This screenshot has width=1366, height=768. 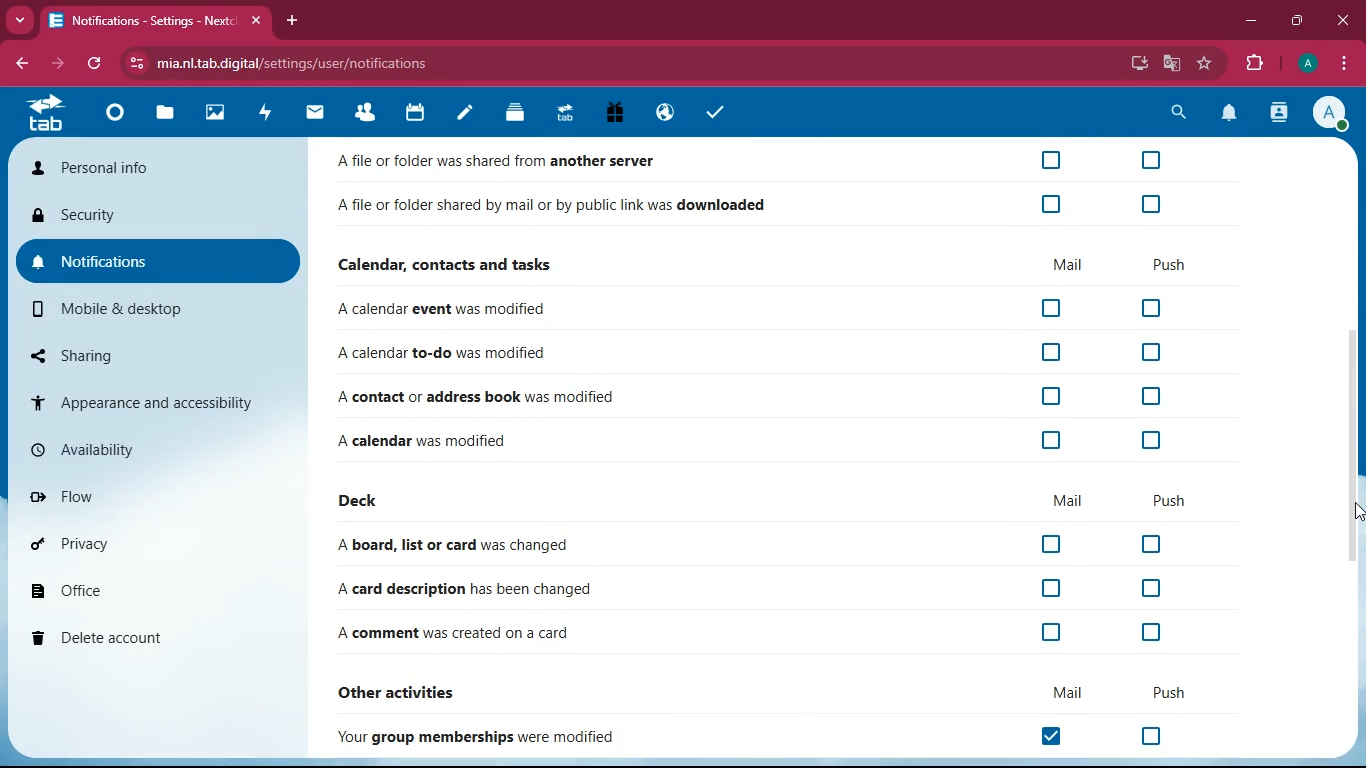 I want to click on off, so click(x=1151, y=737).